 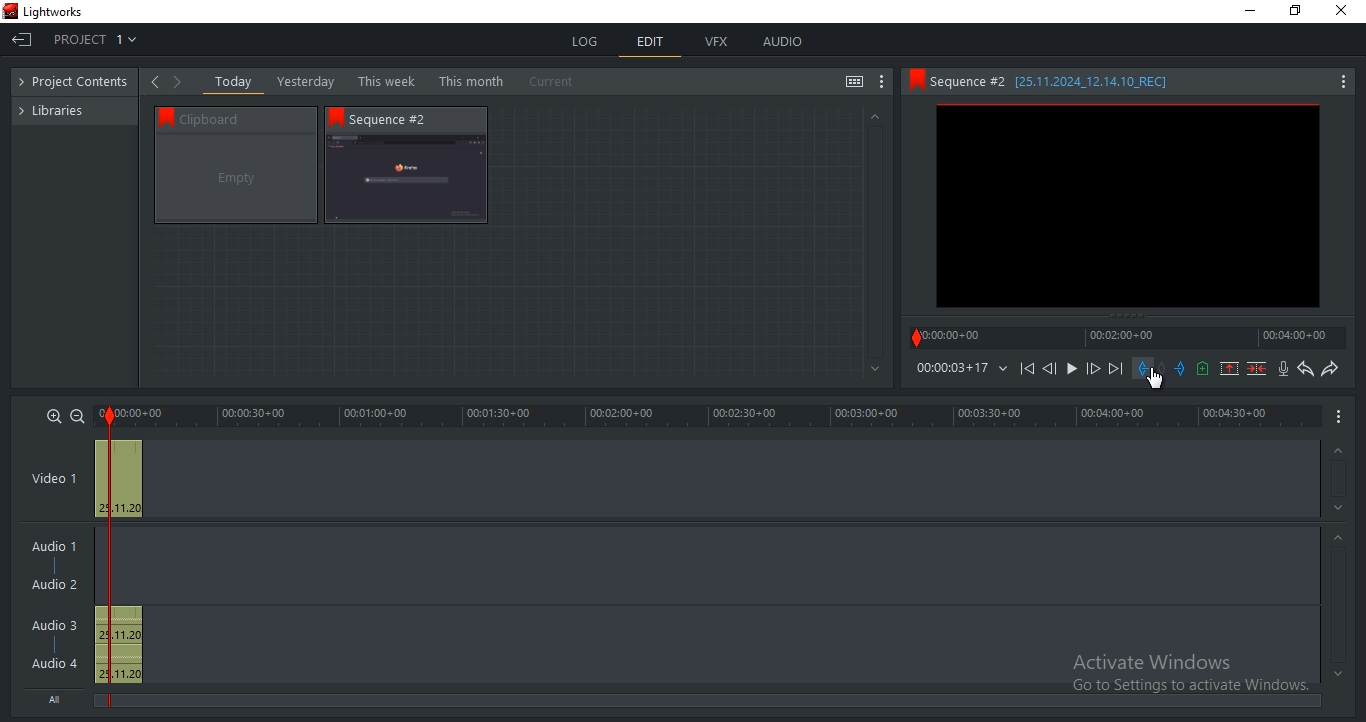 I want to click on toggle , so click(x=854, y=83).